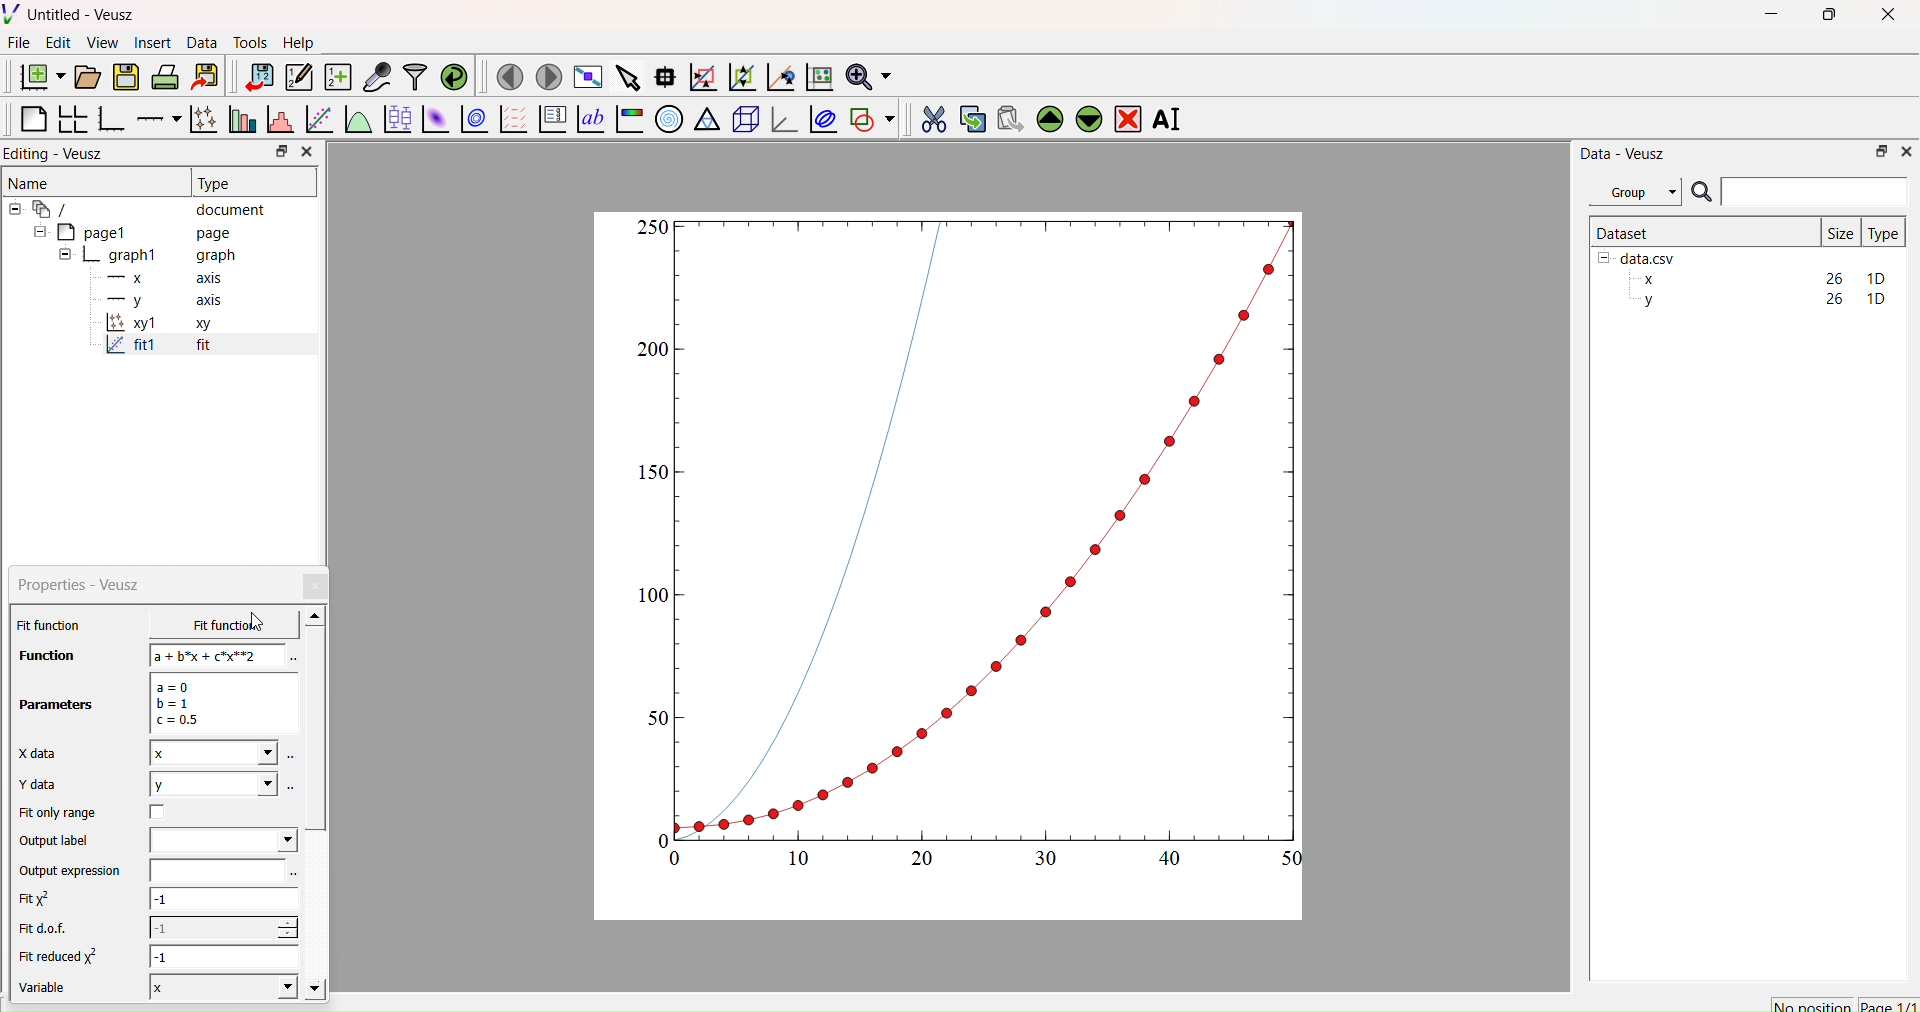  What do you see at coordinates (1171, 119) in the screenshot?
I see `Rename` at bounding box center [1171, 119].